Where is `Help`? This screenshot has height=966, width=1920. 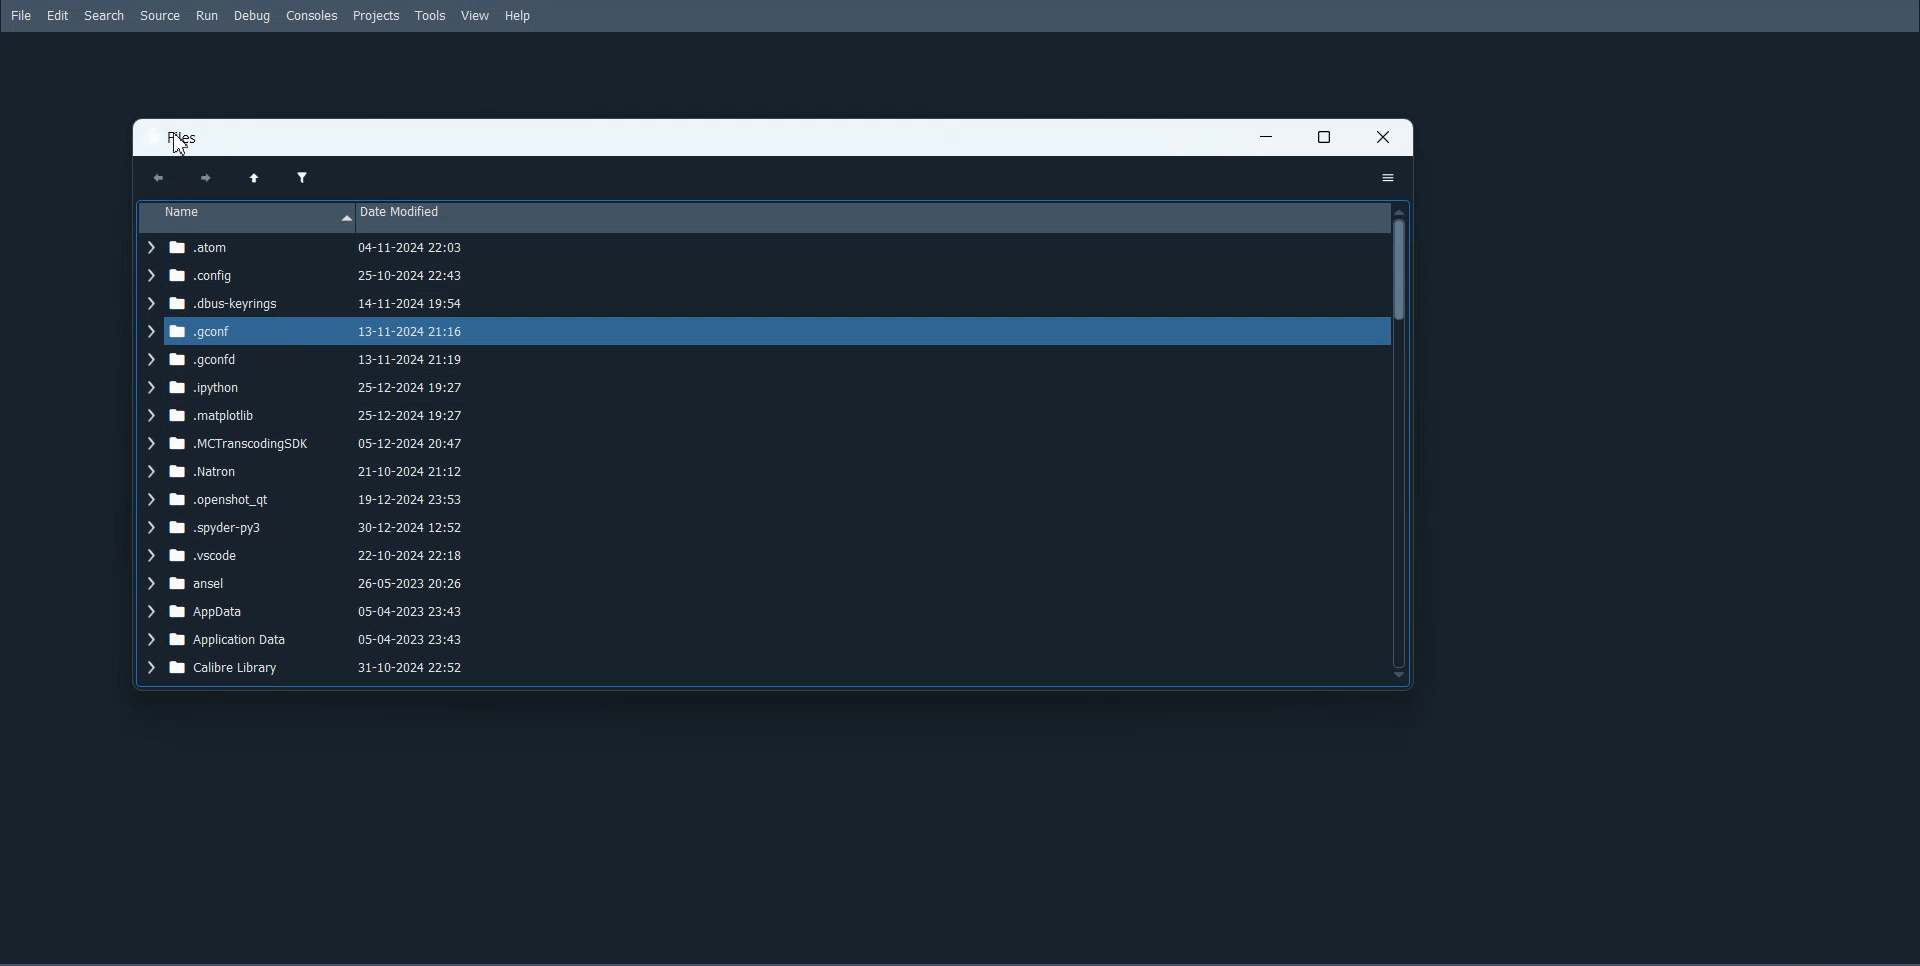
Help is located at coordinates (519, 15).